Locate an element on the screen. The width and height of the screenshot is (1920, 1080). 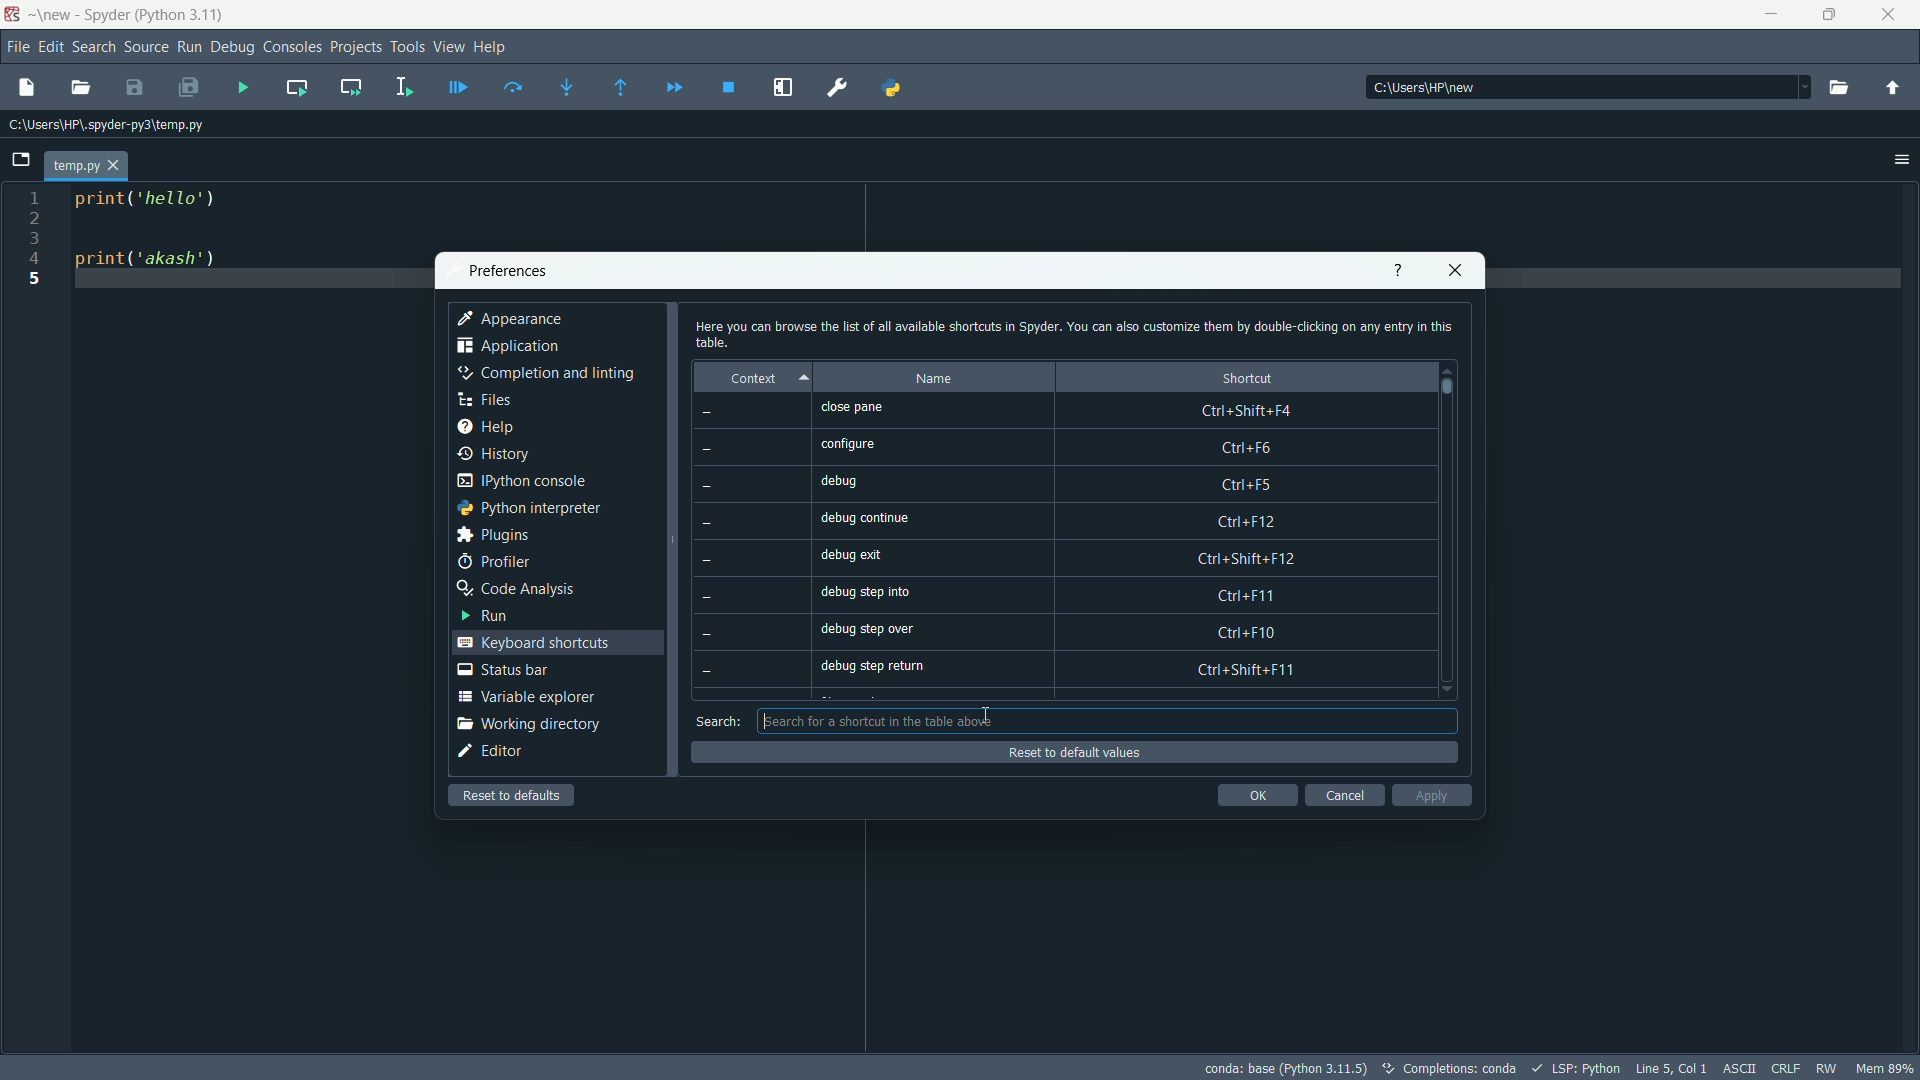
keyboard shortcuts is located at coordinates (531, 641).